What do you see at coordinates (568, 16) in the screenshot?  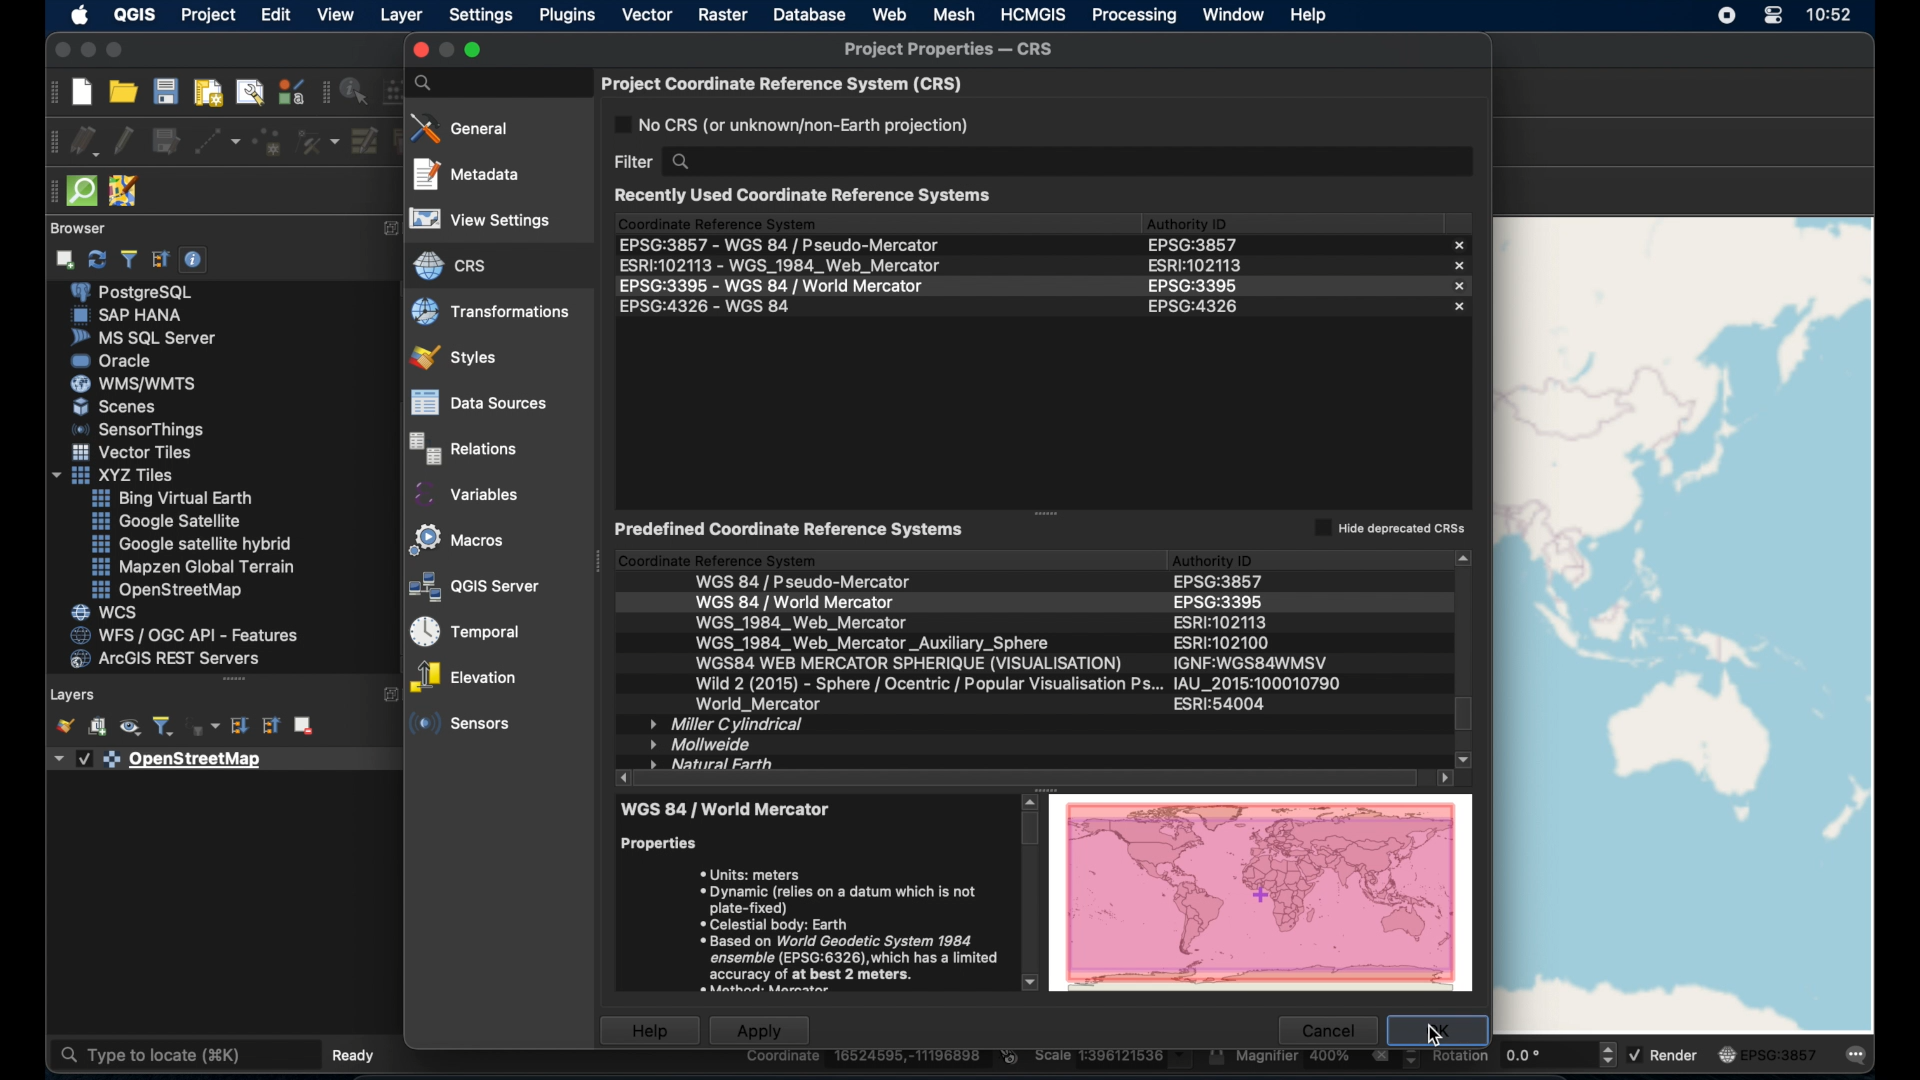 I see `plugins` at bounding box center [568, 16].